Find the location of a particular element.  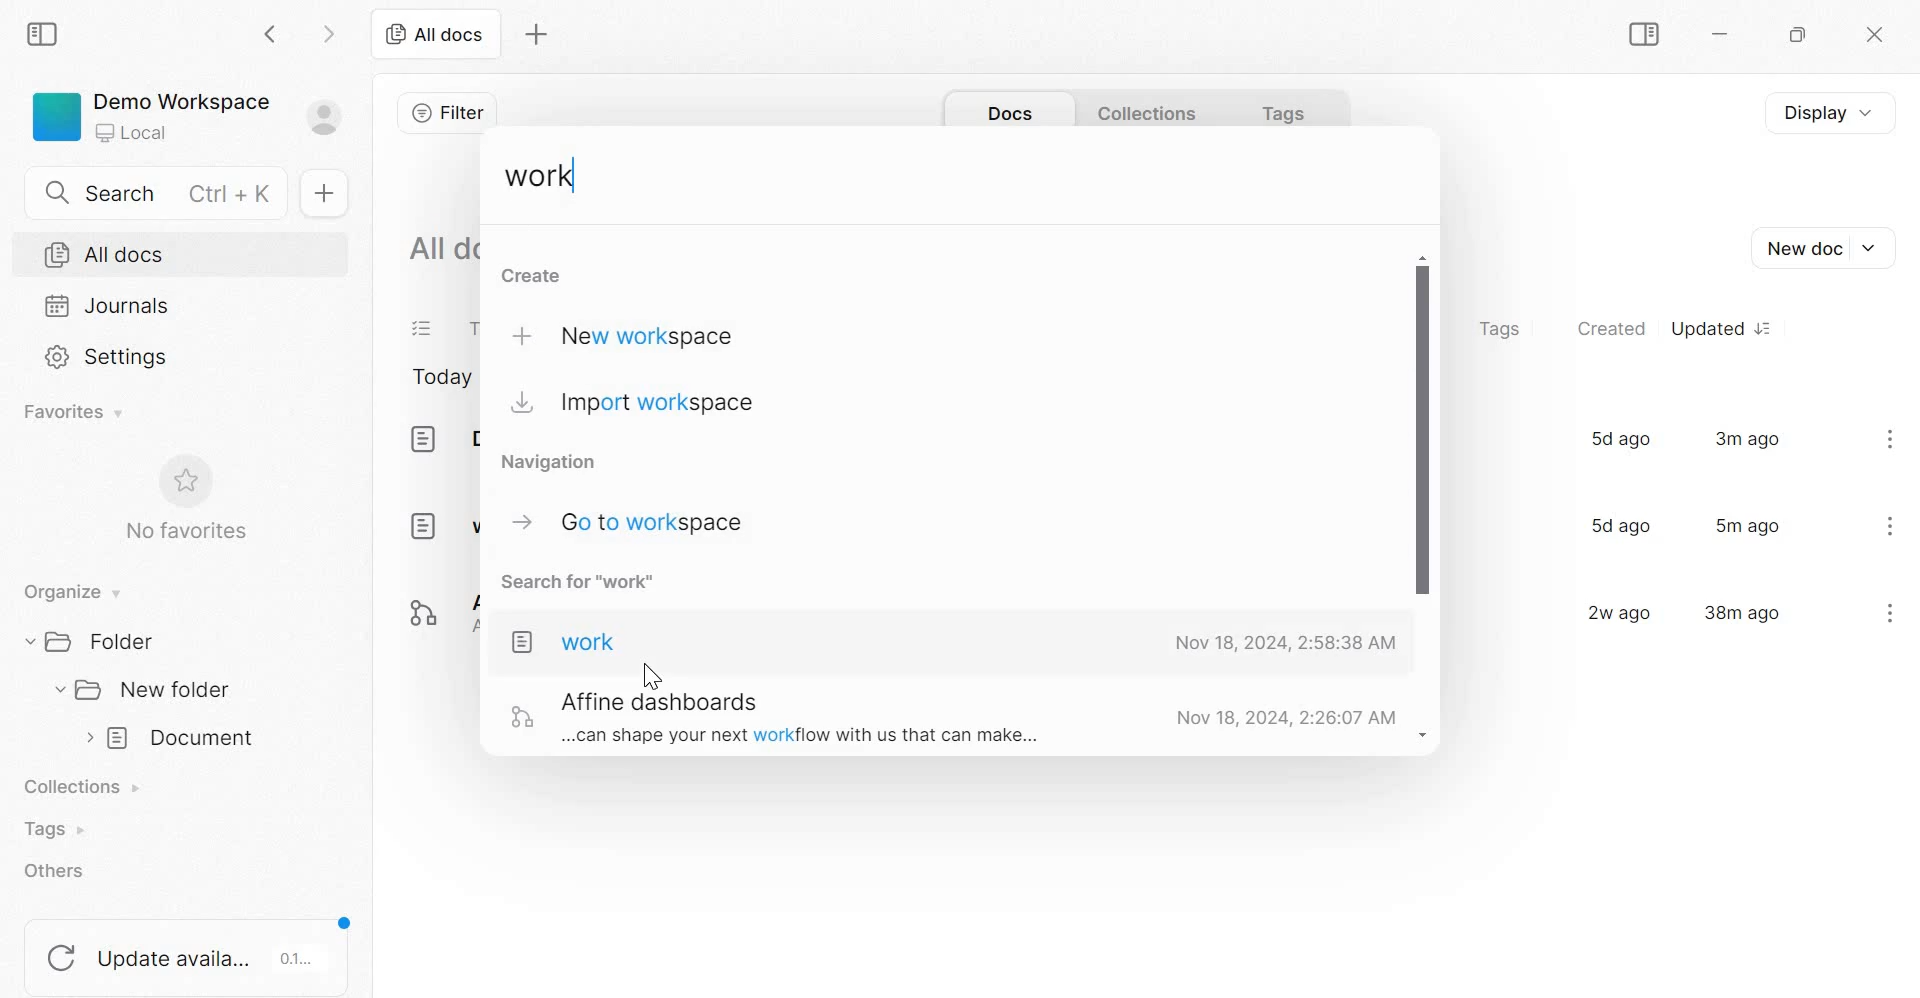

create is located at coordinates (532, 275).